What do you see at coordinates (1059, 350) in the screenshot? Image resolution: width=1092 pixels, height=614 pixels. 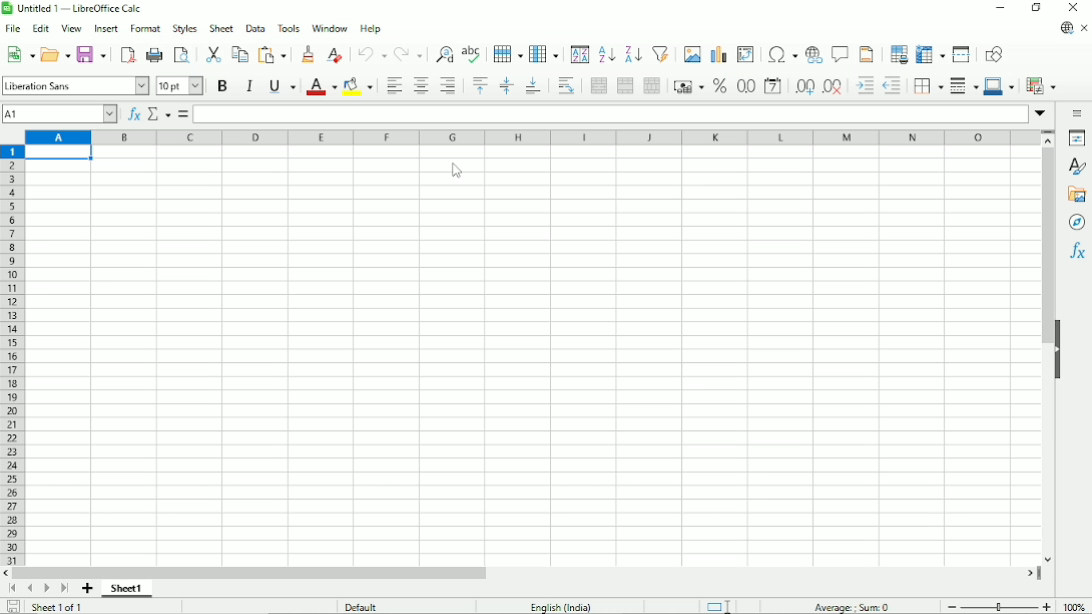 I see `Hide` at bounding box center [1059, 350].